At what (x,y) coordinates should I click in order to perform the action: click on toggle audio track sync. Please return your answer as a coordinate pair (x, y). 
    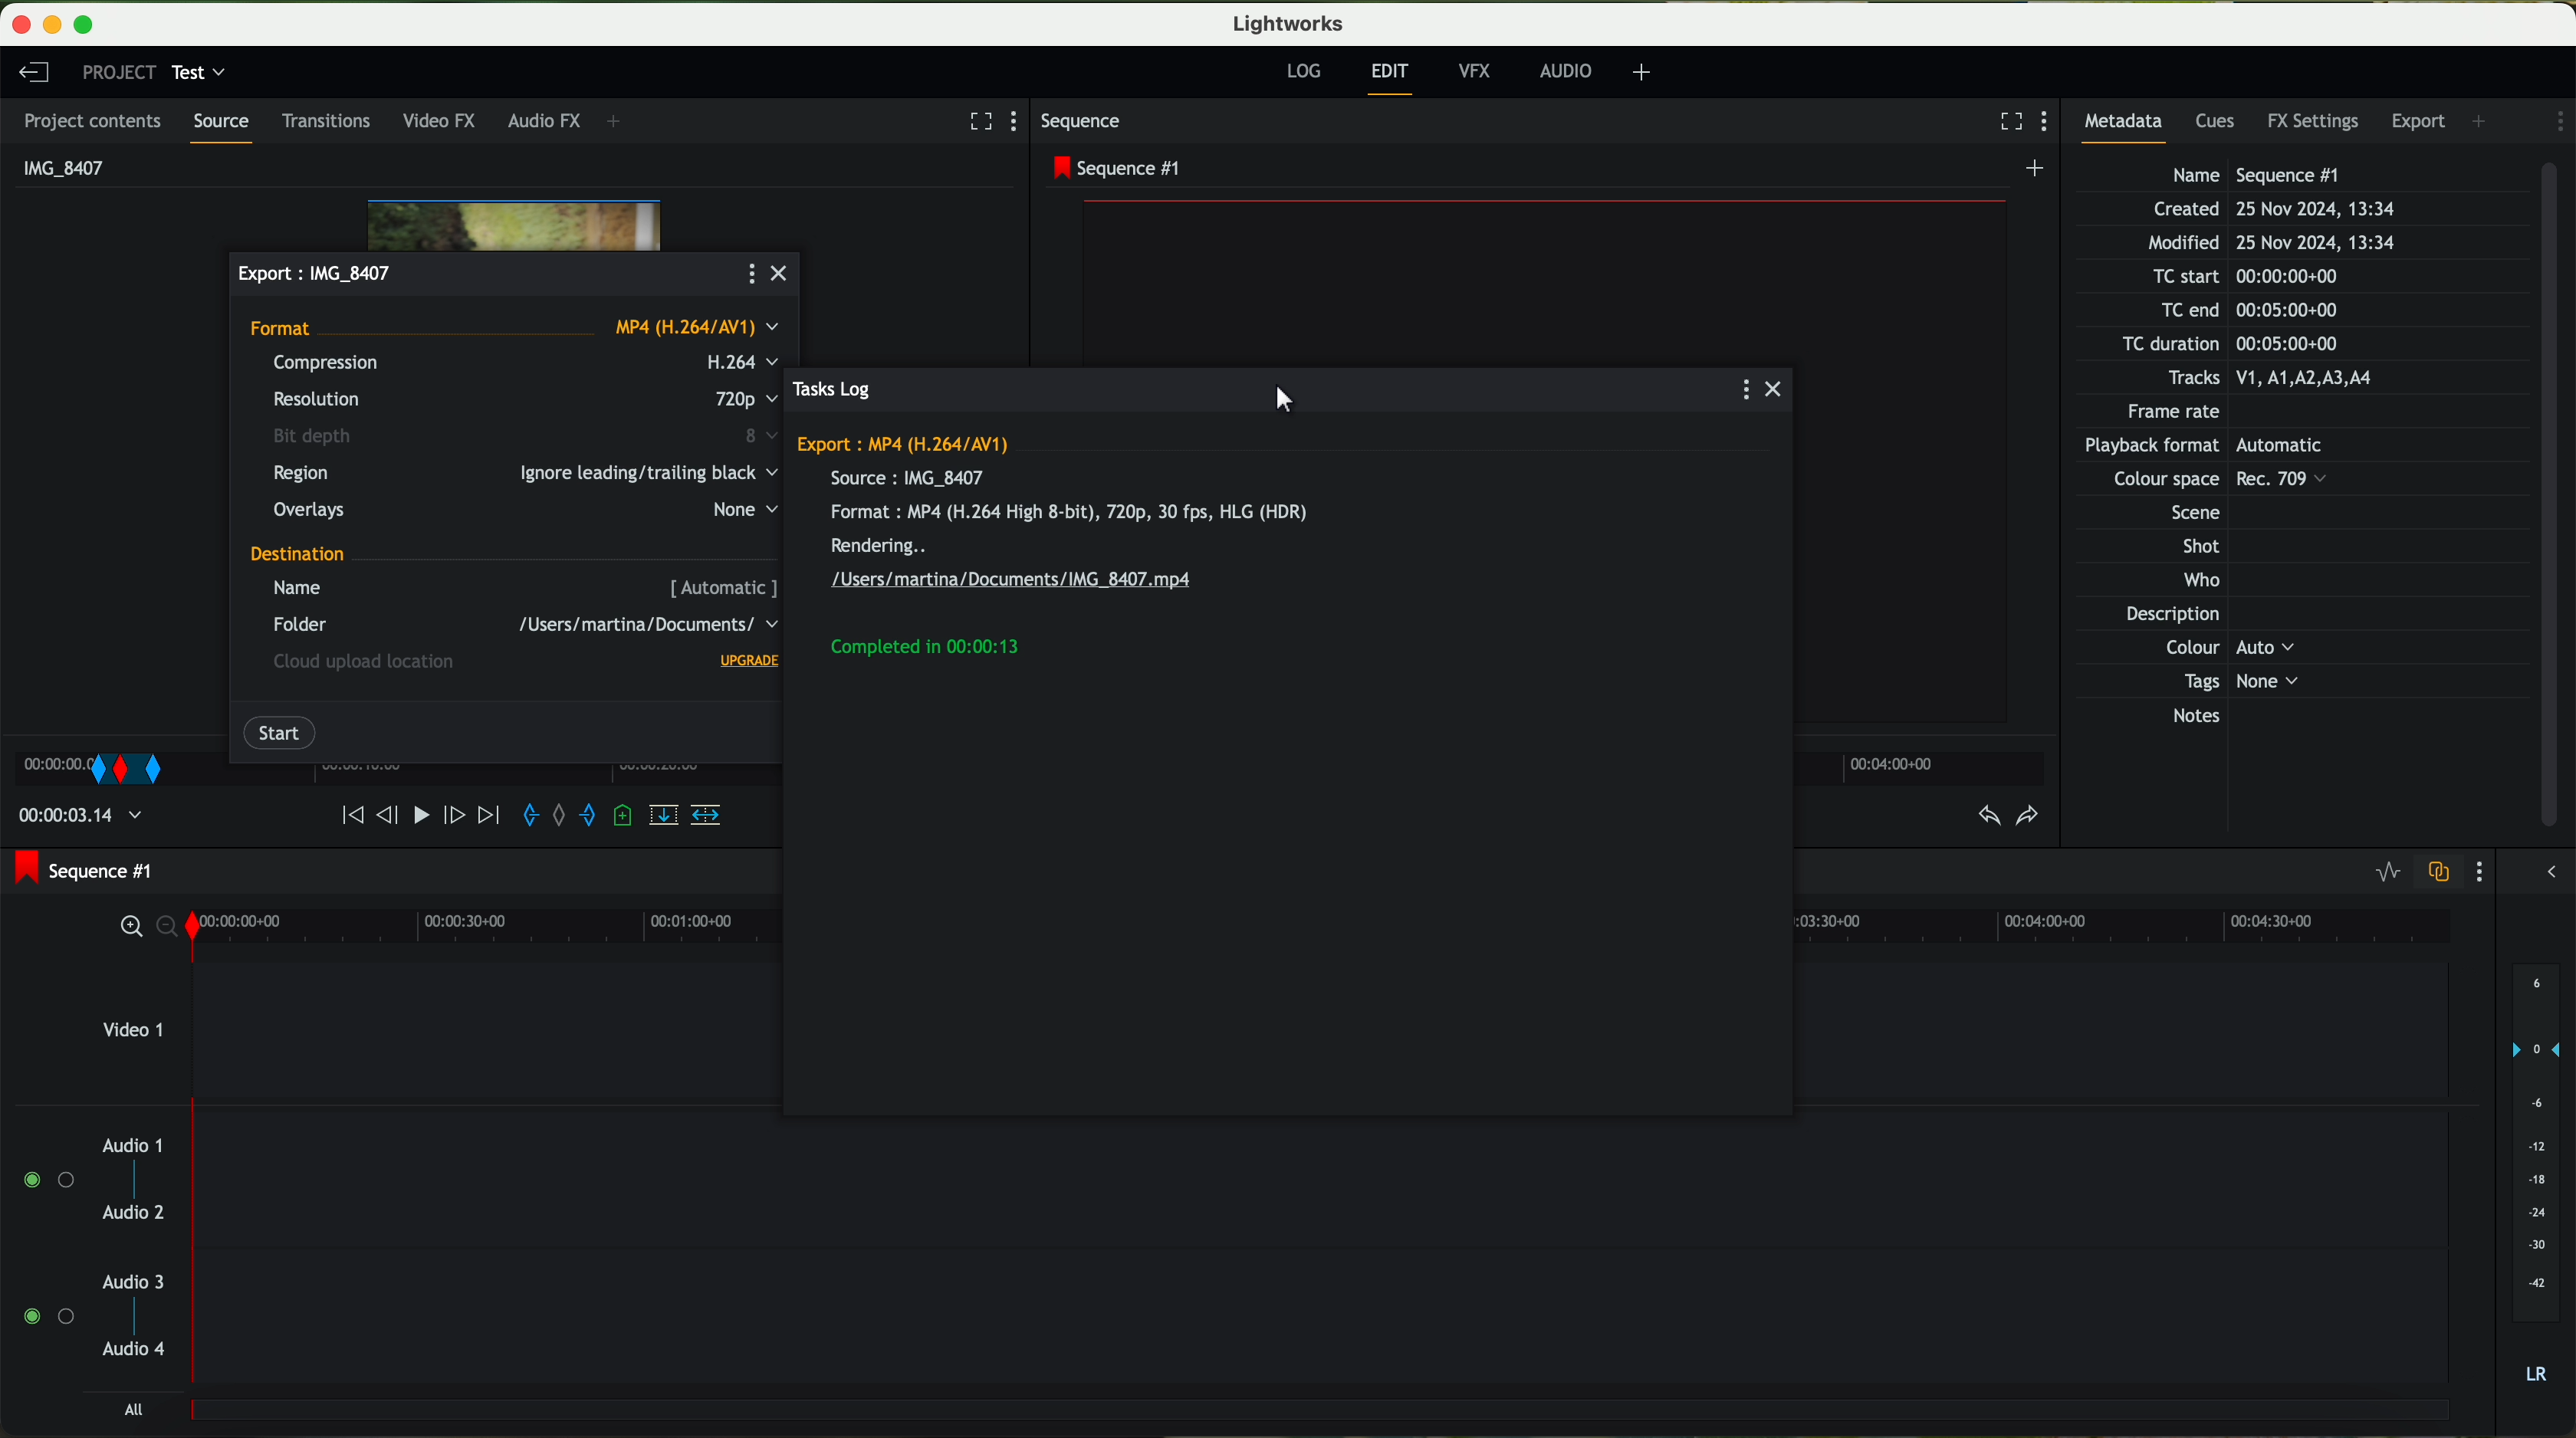
    Looking at the image, I should click on (2442, 872).